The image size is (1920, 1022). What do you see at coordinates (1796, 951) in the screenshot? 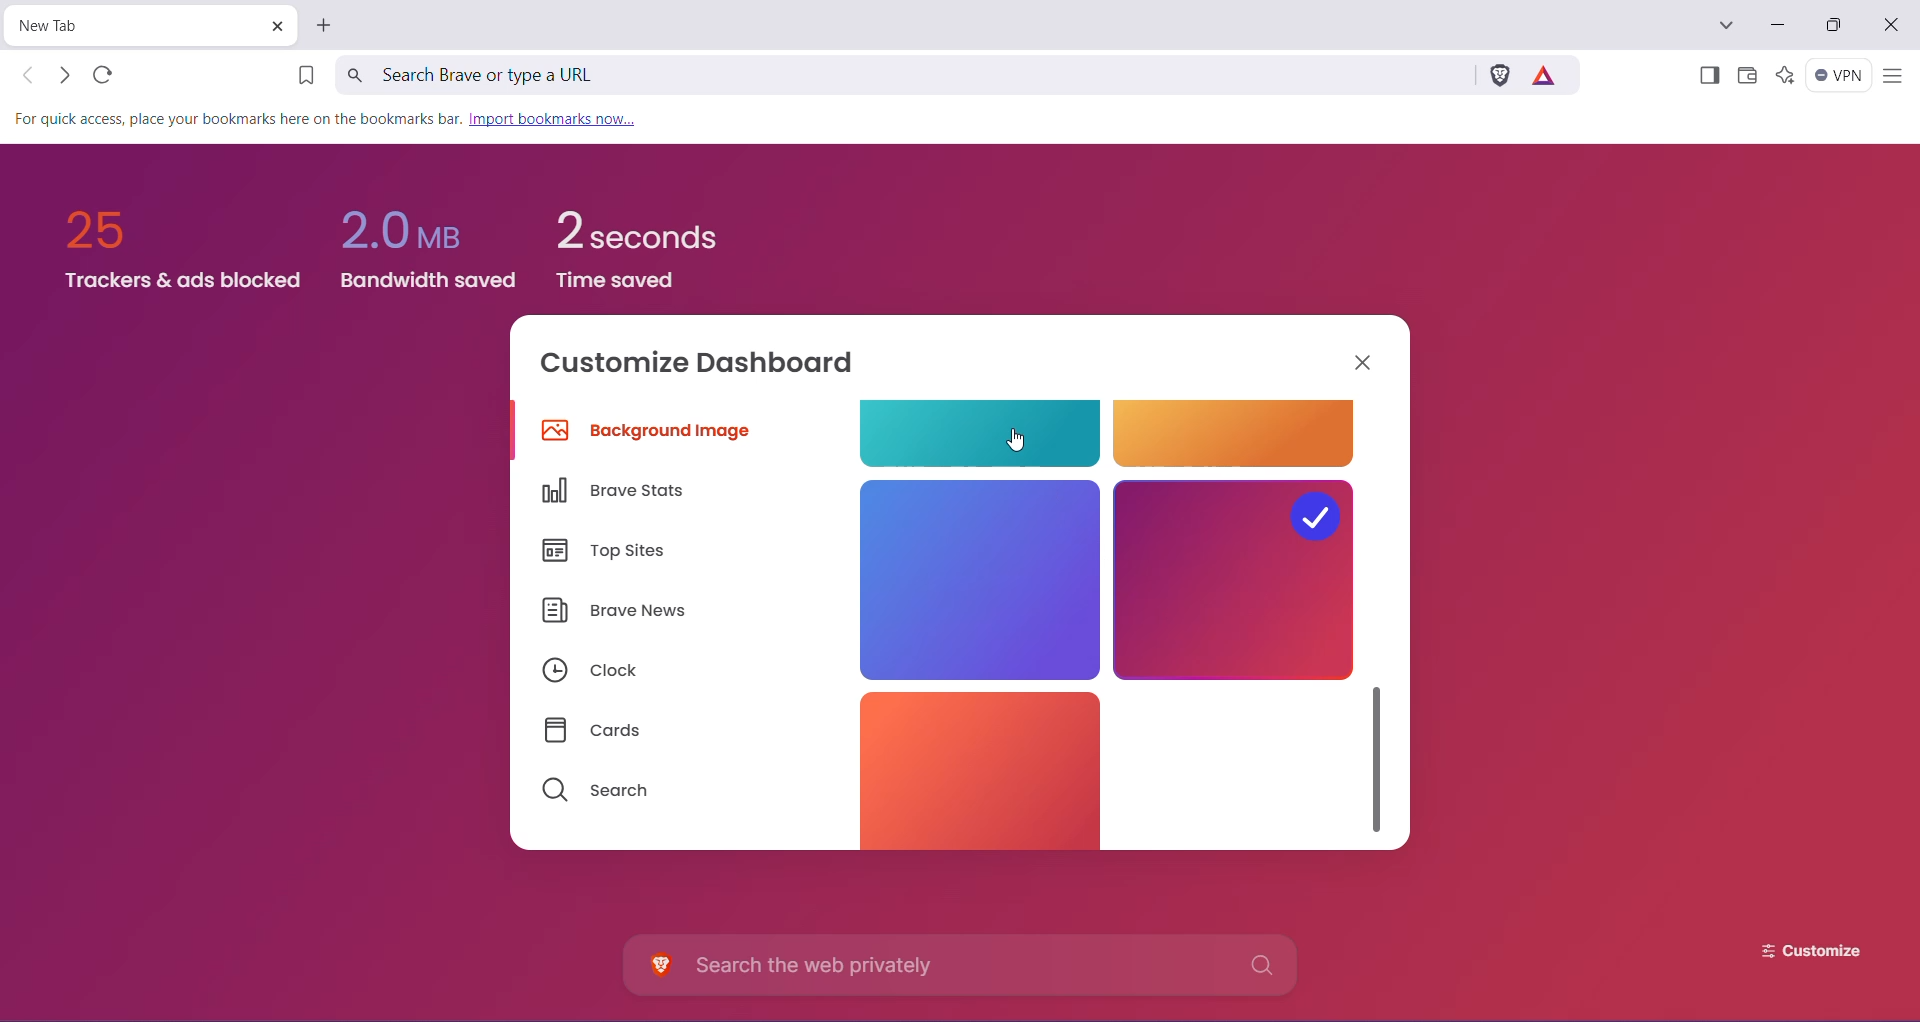
I see `Customize` at bounding box center [1796, 951].